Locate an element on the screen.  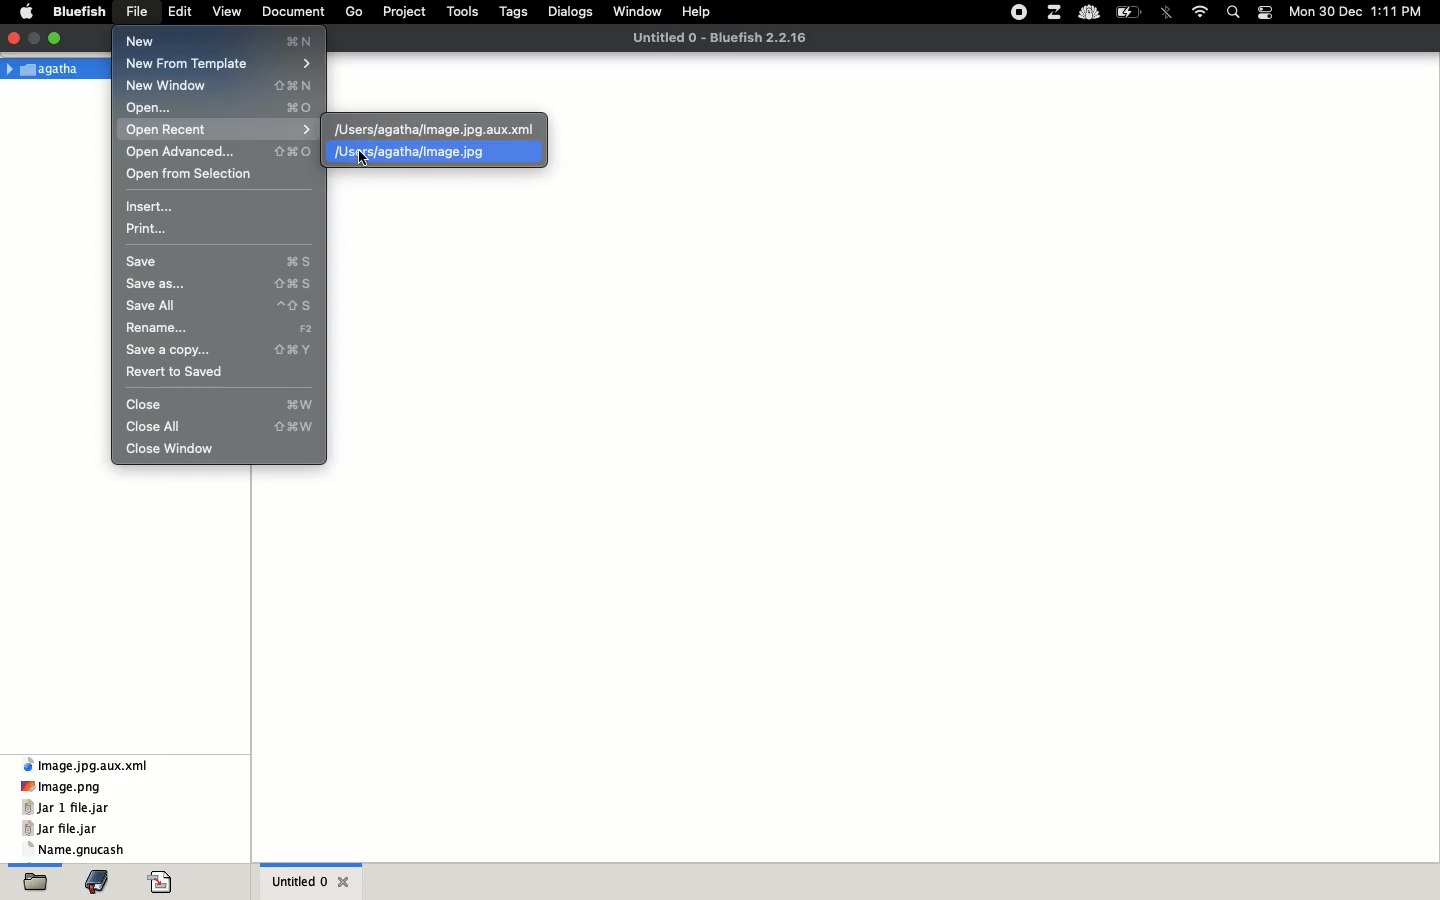
file is located at coordinates (139, 10).